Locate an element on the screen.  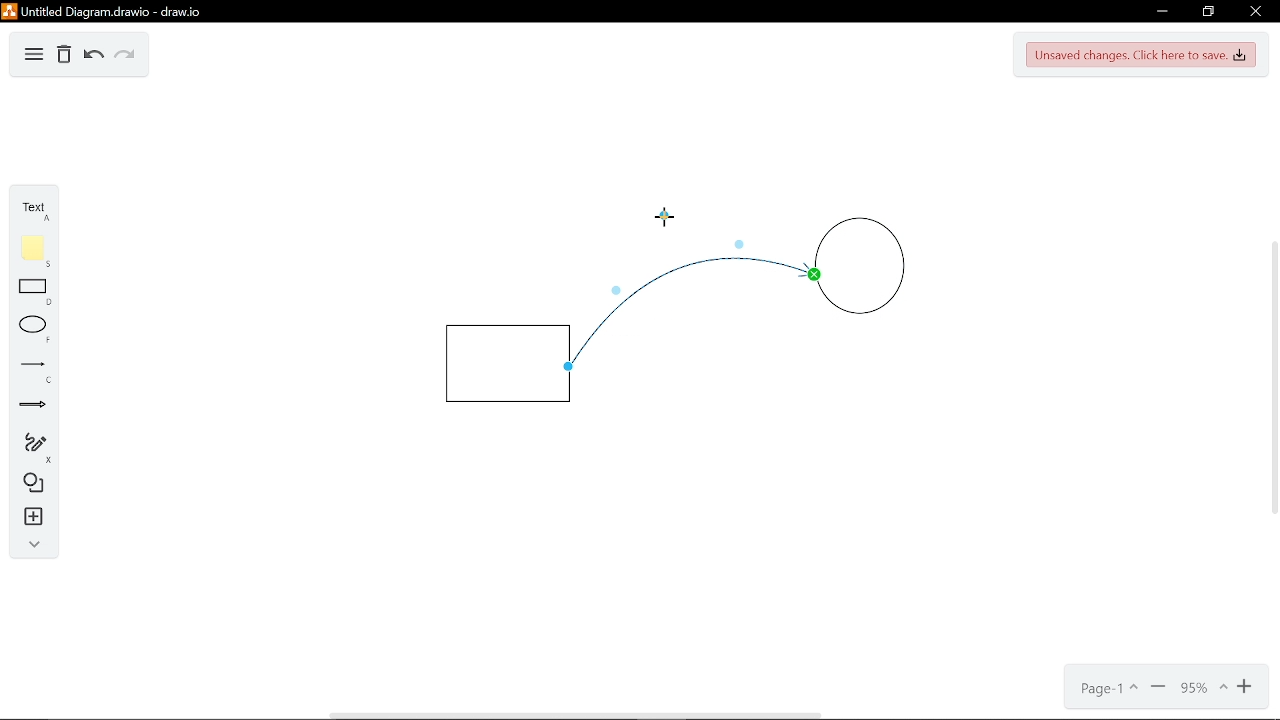
Close is located at coordinates (1254, 12).